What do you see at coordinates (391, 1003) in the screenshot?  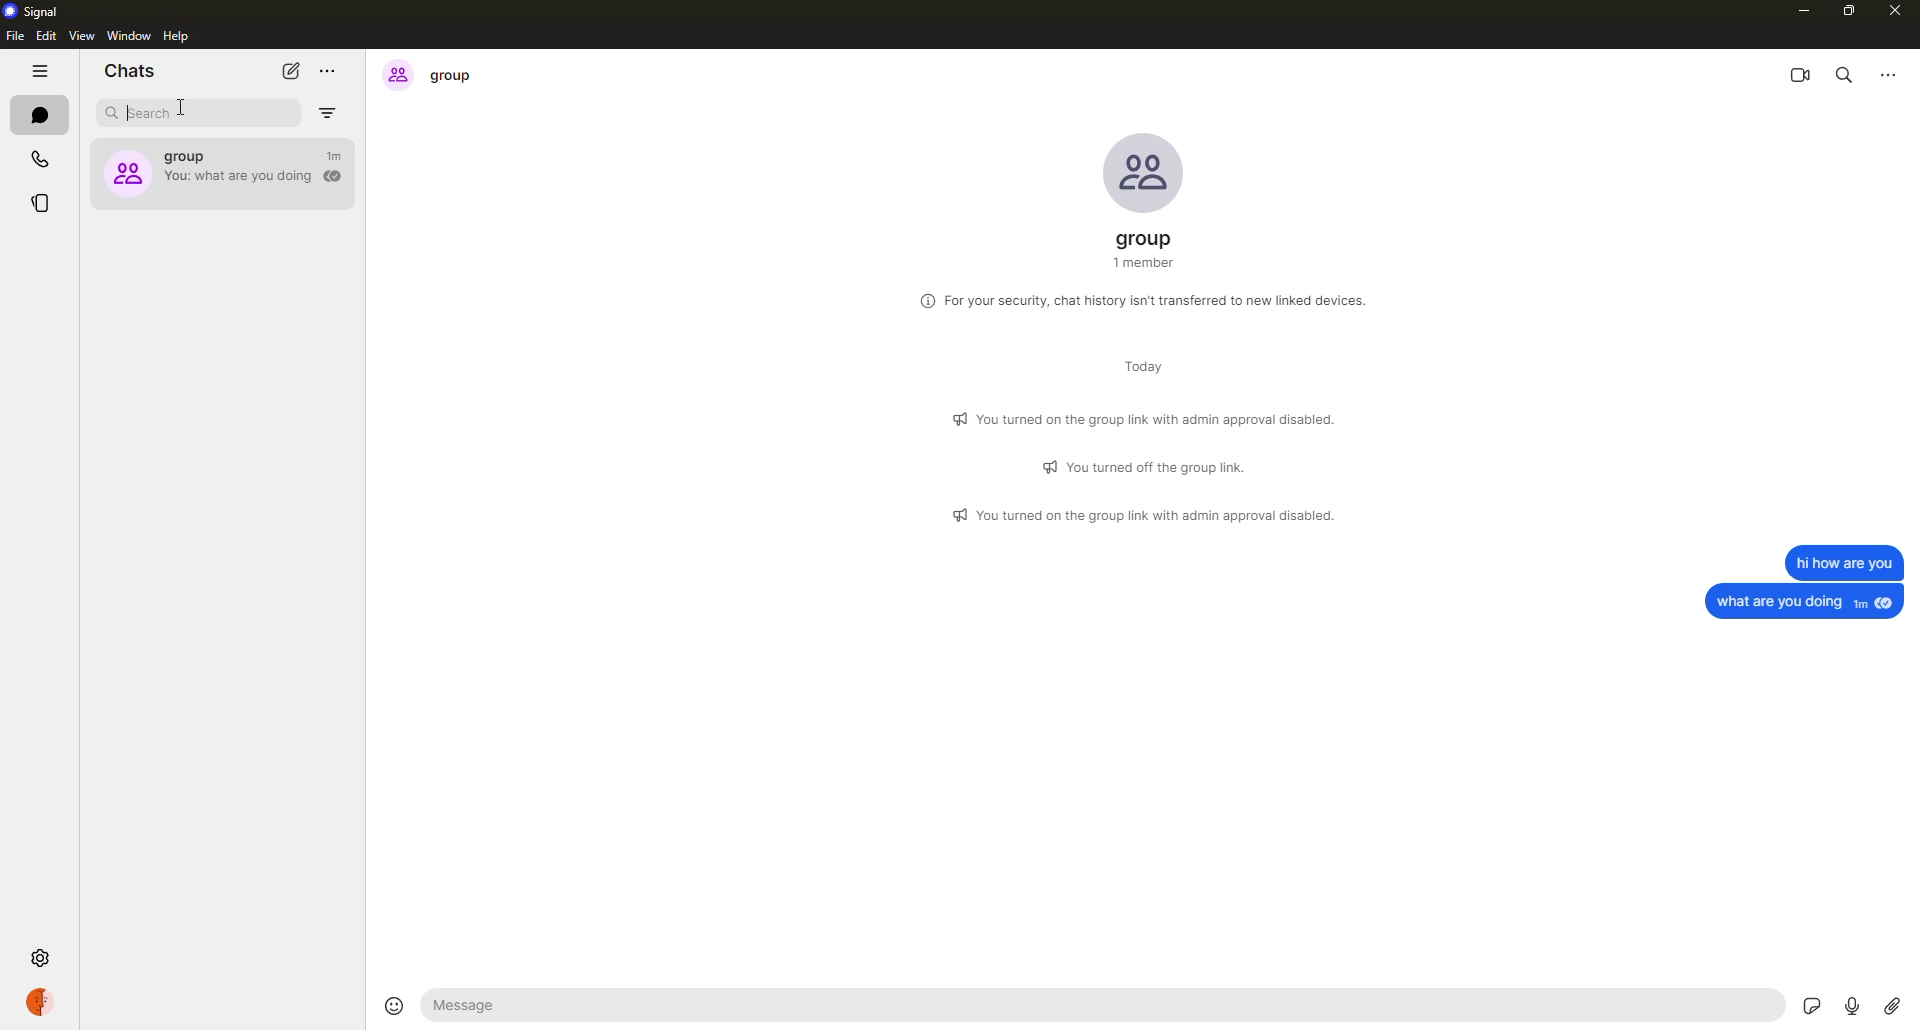 I see `emoji` at bounding box center [391, 1003].